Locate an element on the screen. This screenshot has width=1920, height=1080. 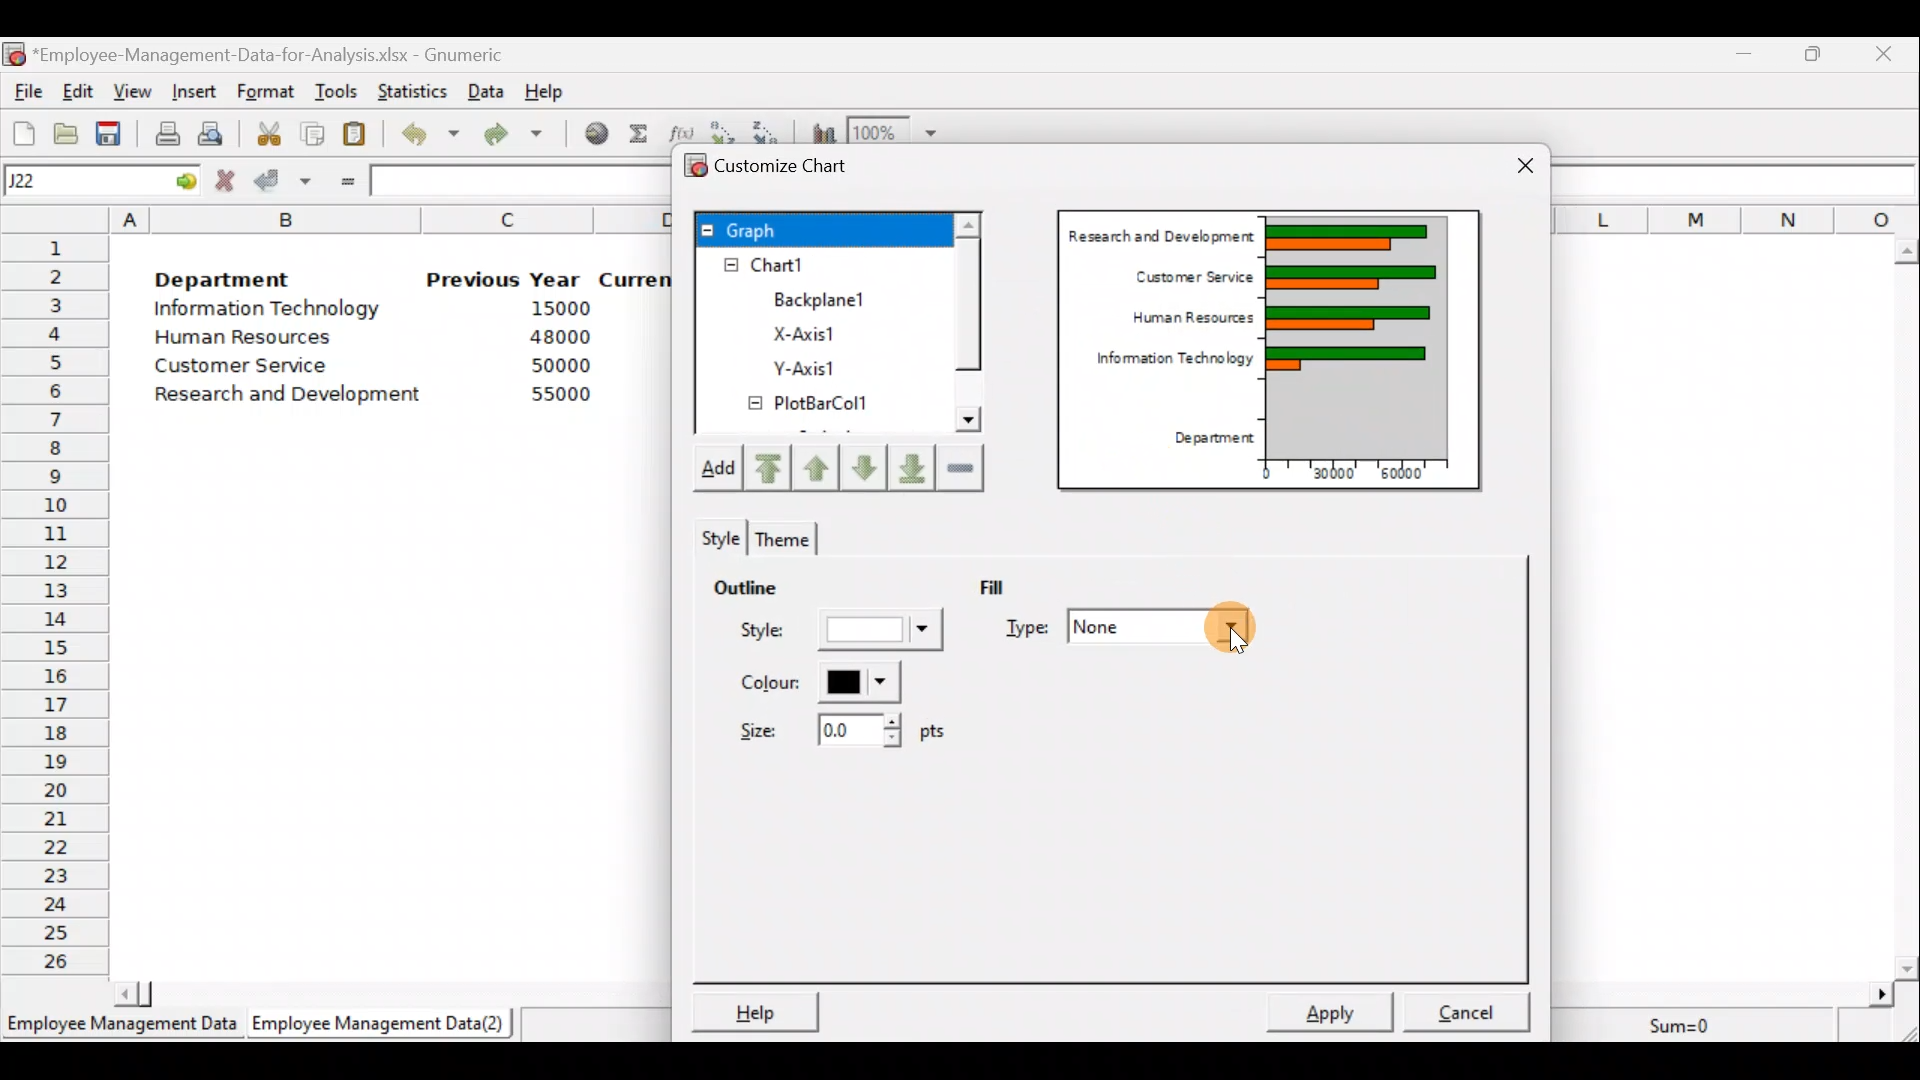
Maximize is located at coordinates (1817, 54).